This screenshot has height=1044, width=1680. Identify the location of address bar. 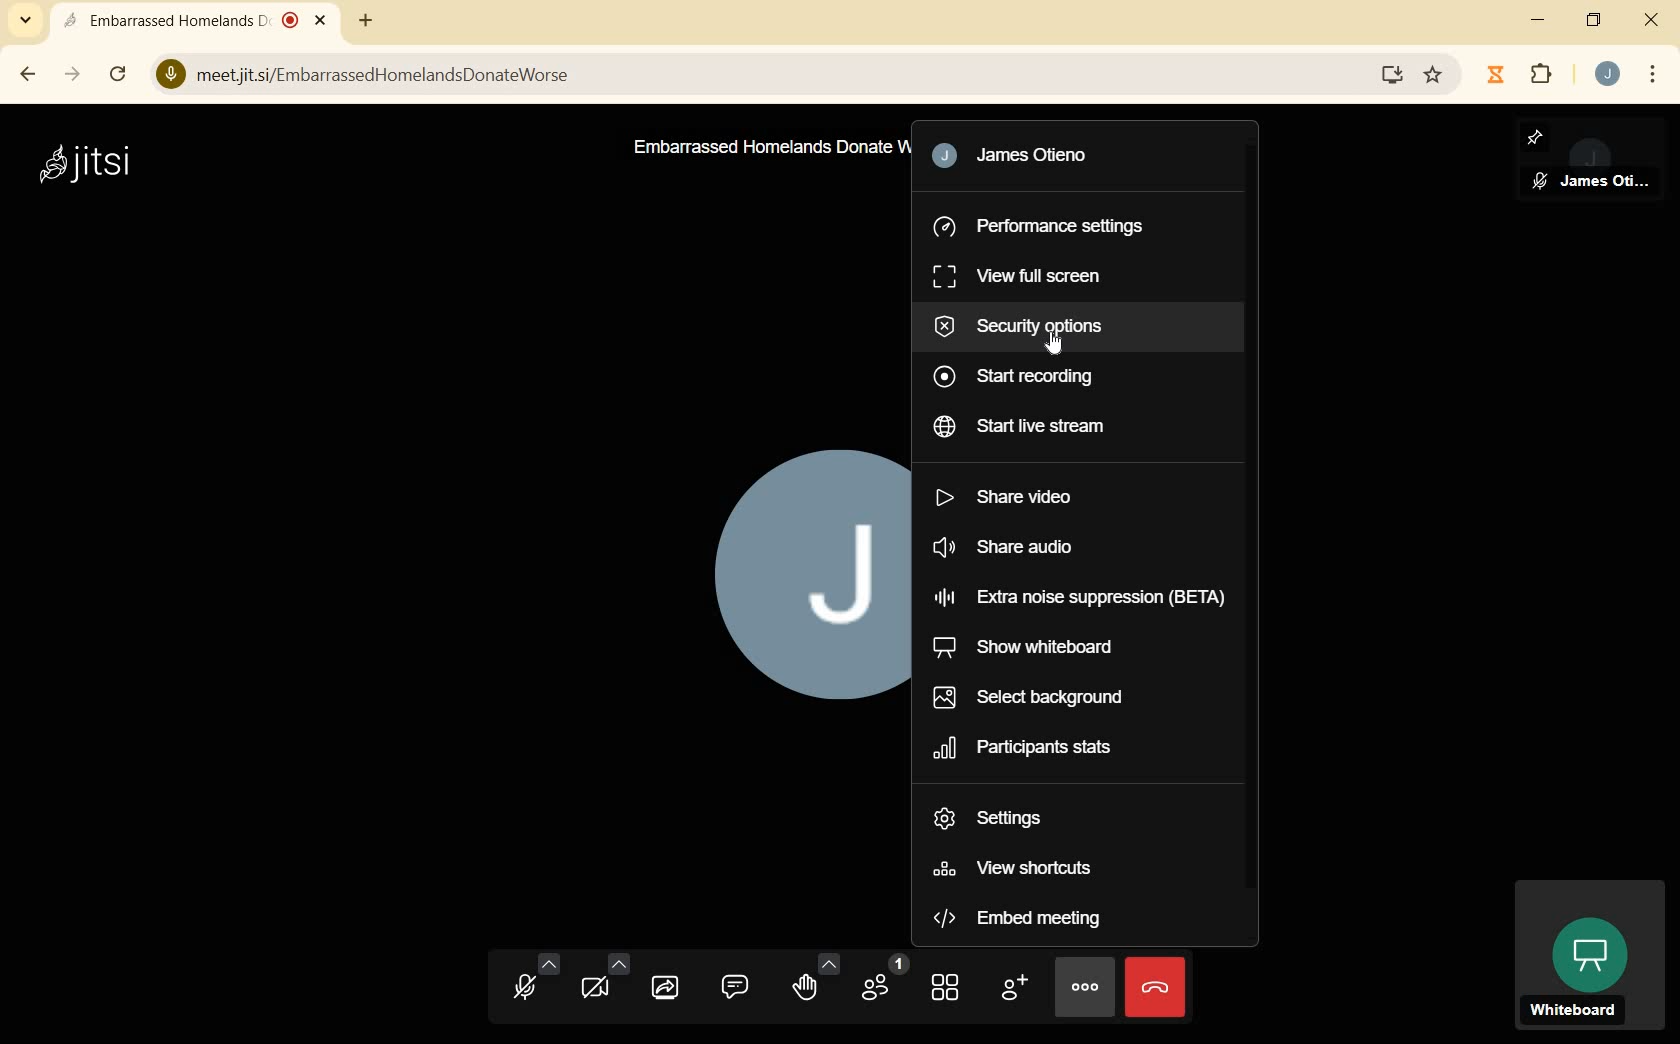
(775, 76).